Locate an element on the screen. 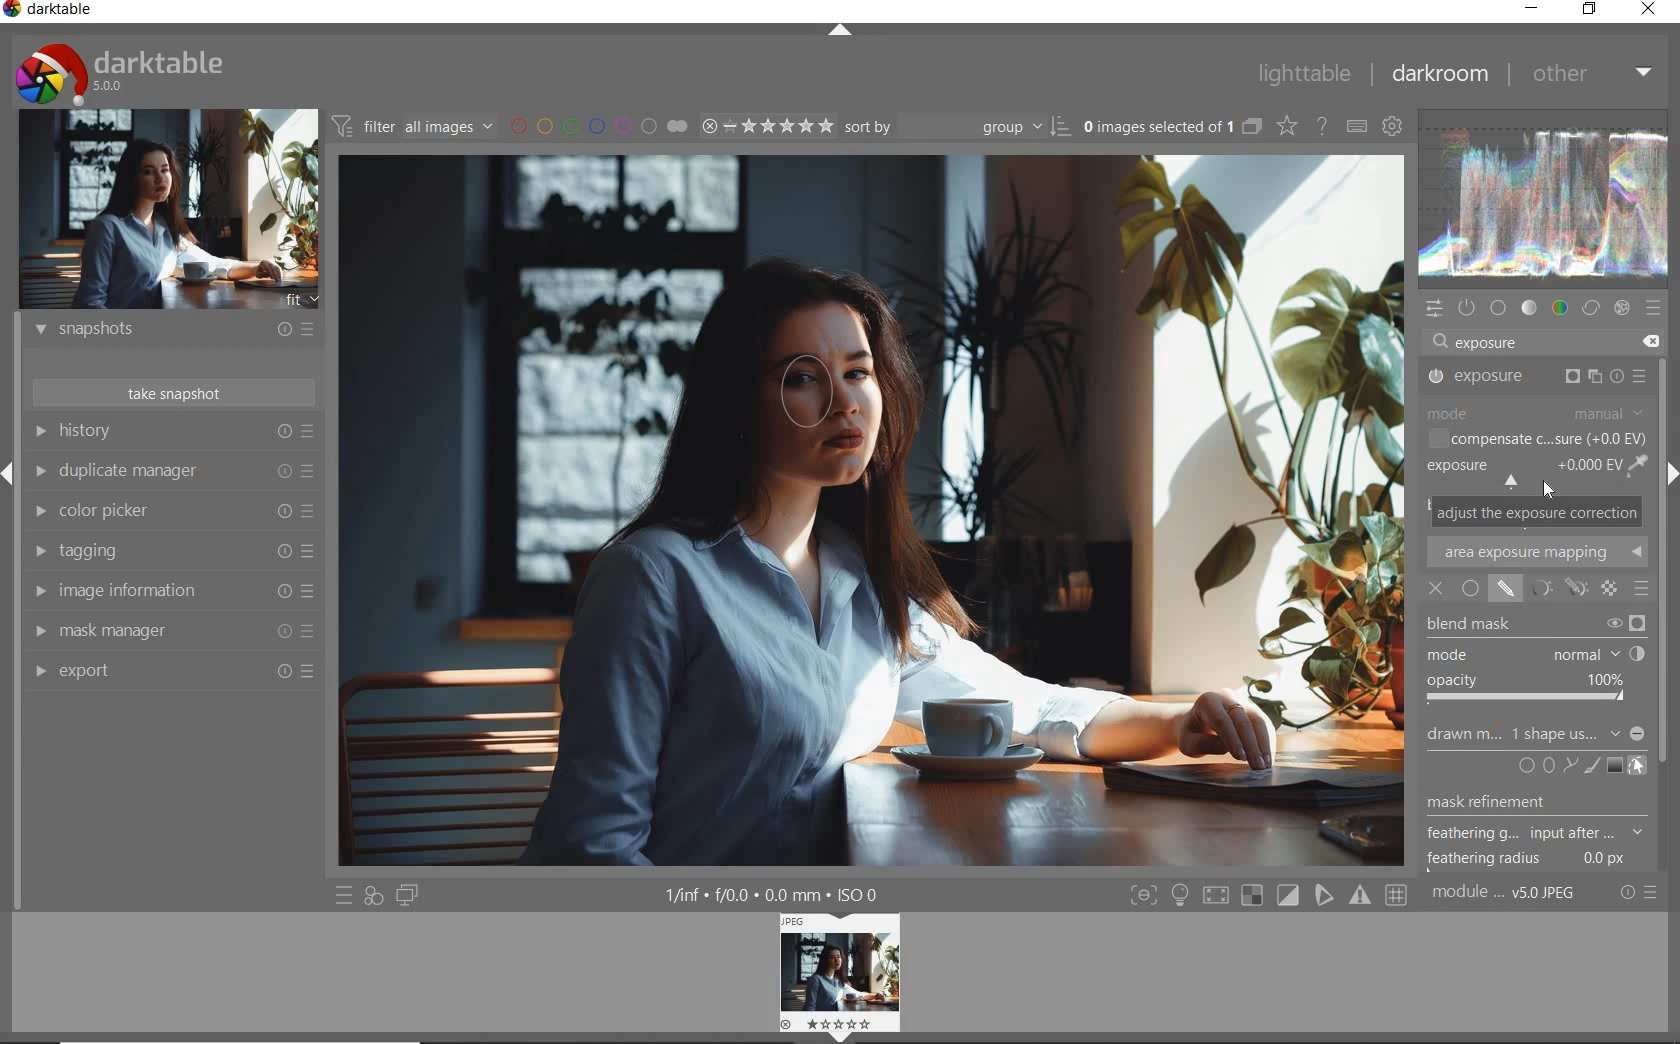 The image size is (1680, 1044). take snapshot is located at coordinates (175, 393).